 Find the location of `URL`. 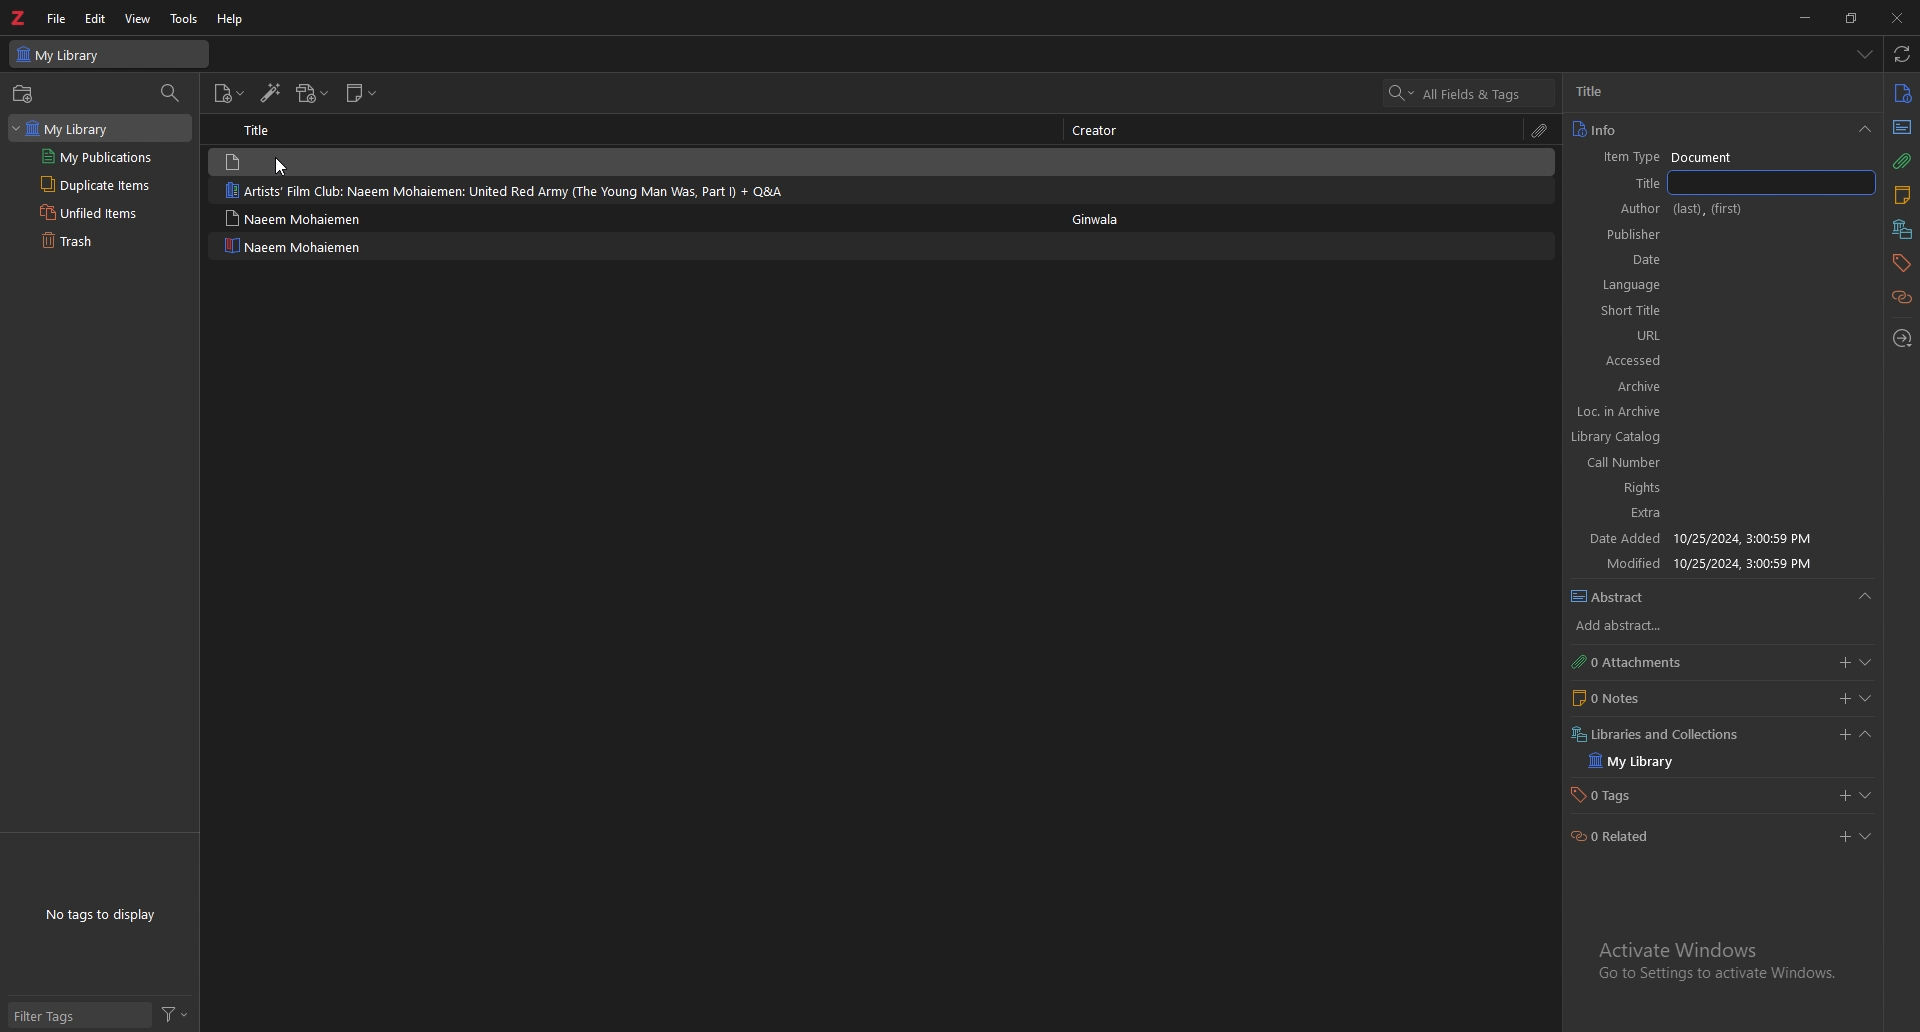

URL is located at coordinates (1692, 537).